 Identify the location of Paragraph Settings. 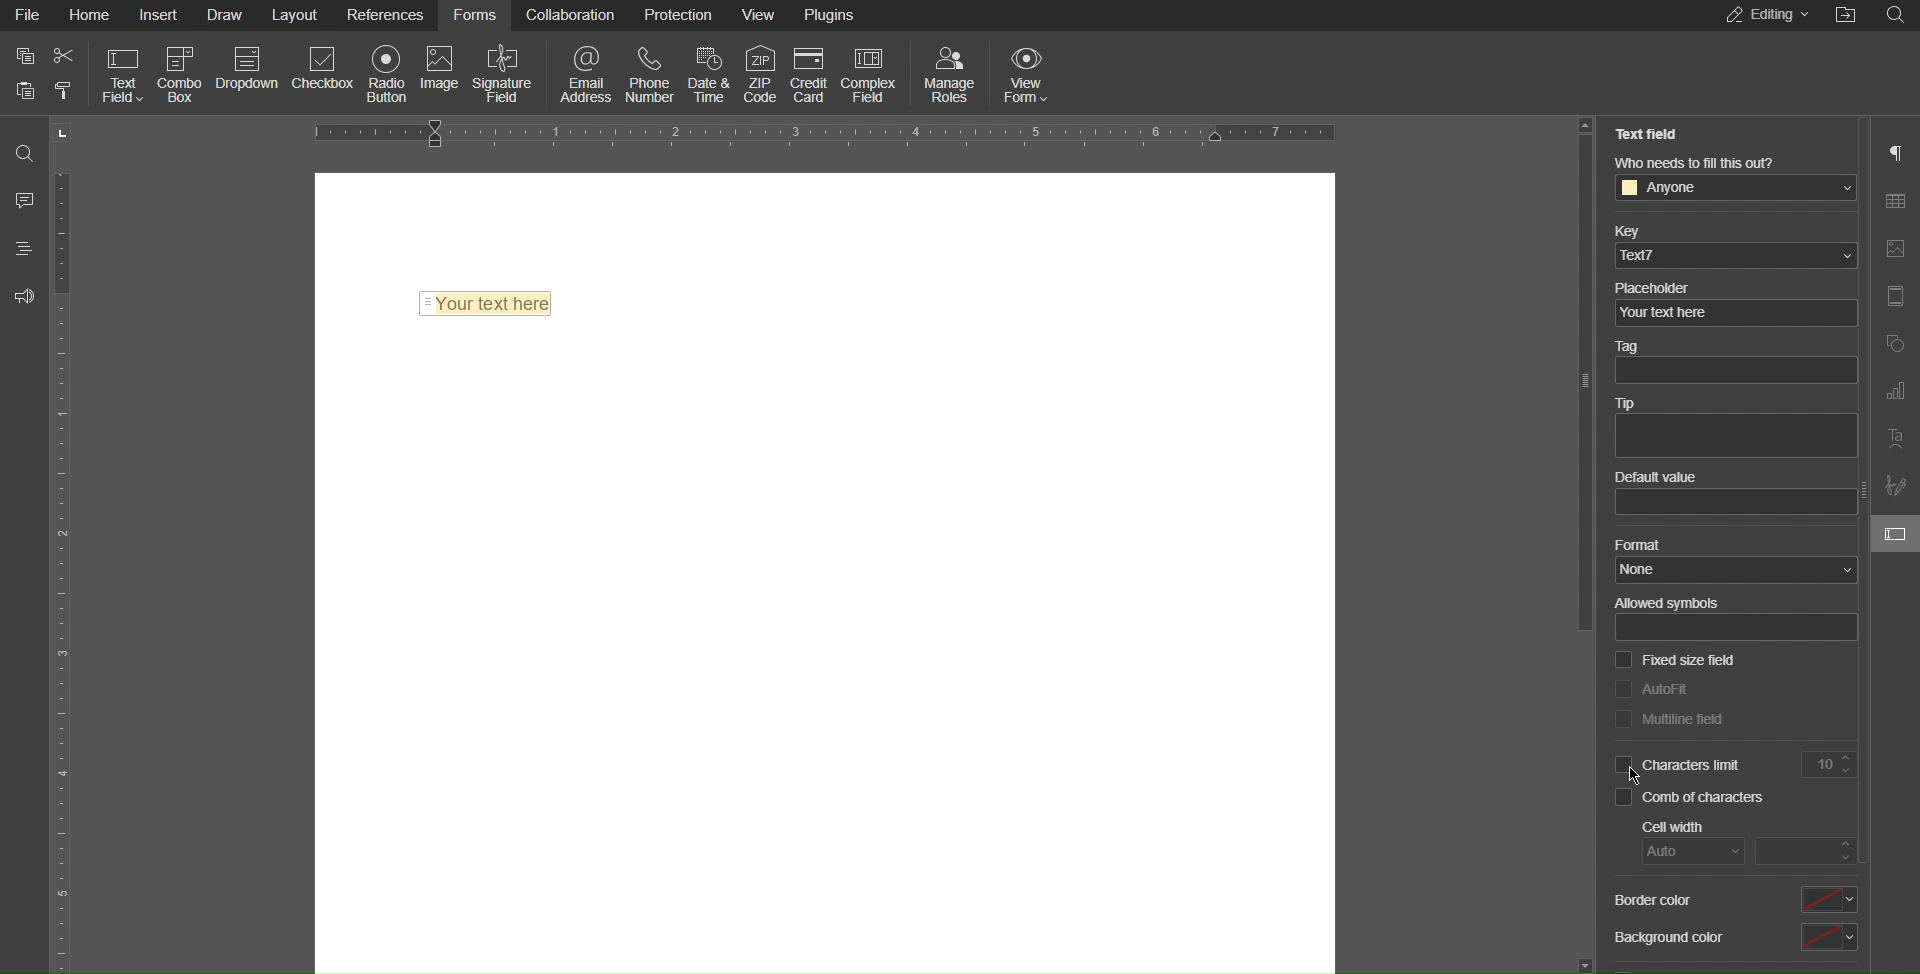
(1897, 152).